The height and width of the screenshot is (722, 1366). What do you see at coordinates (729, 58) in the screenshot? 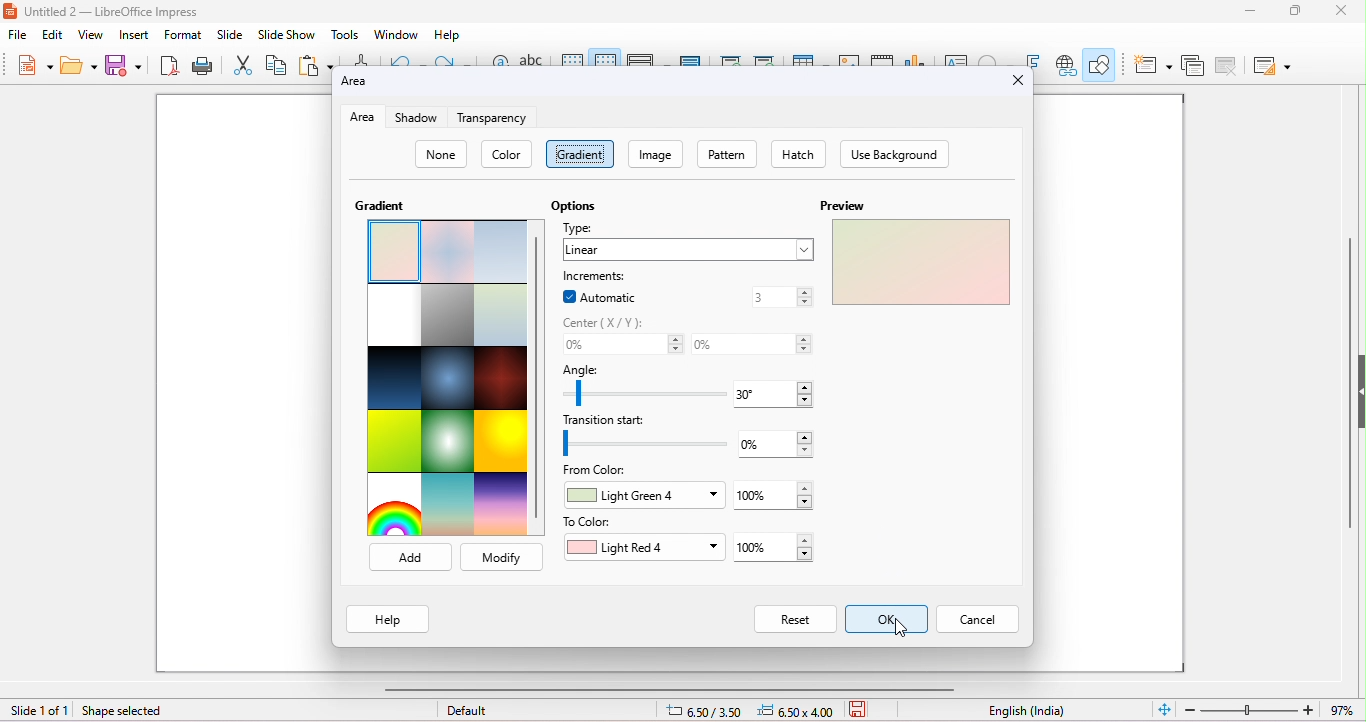
I see `start from beginning` at bounding box center [729, 58].